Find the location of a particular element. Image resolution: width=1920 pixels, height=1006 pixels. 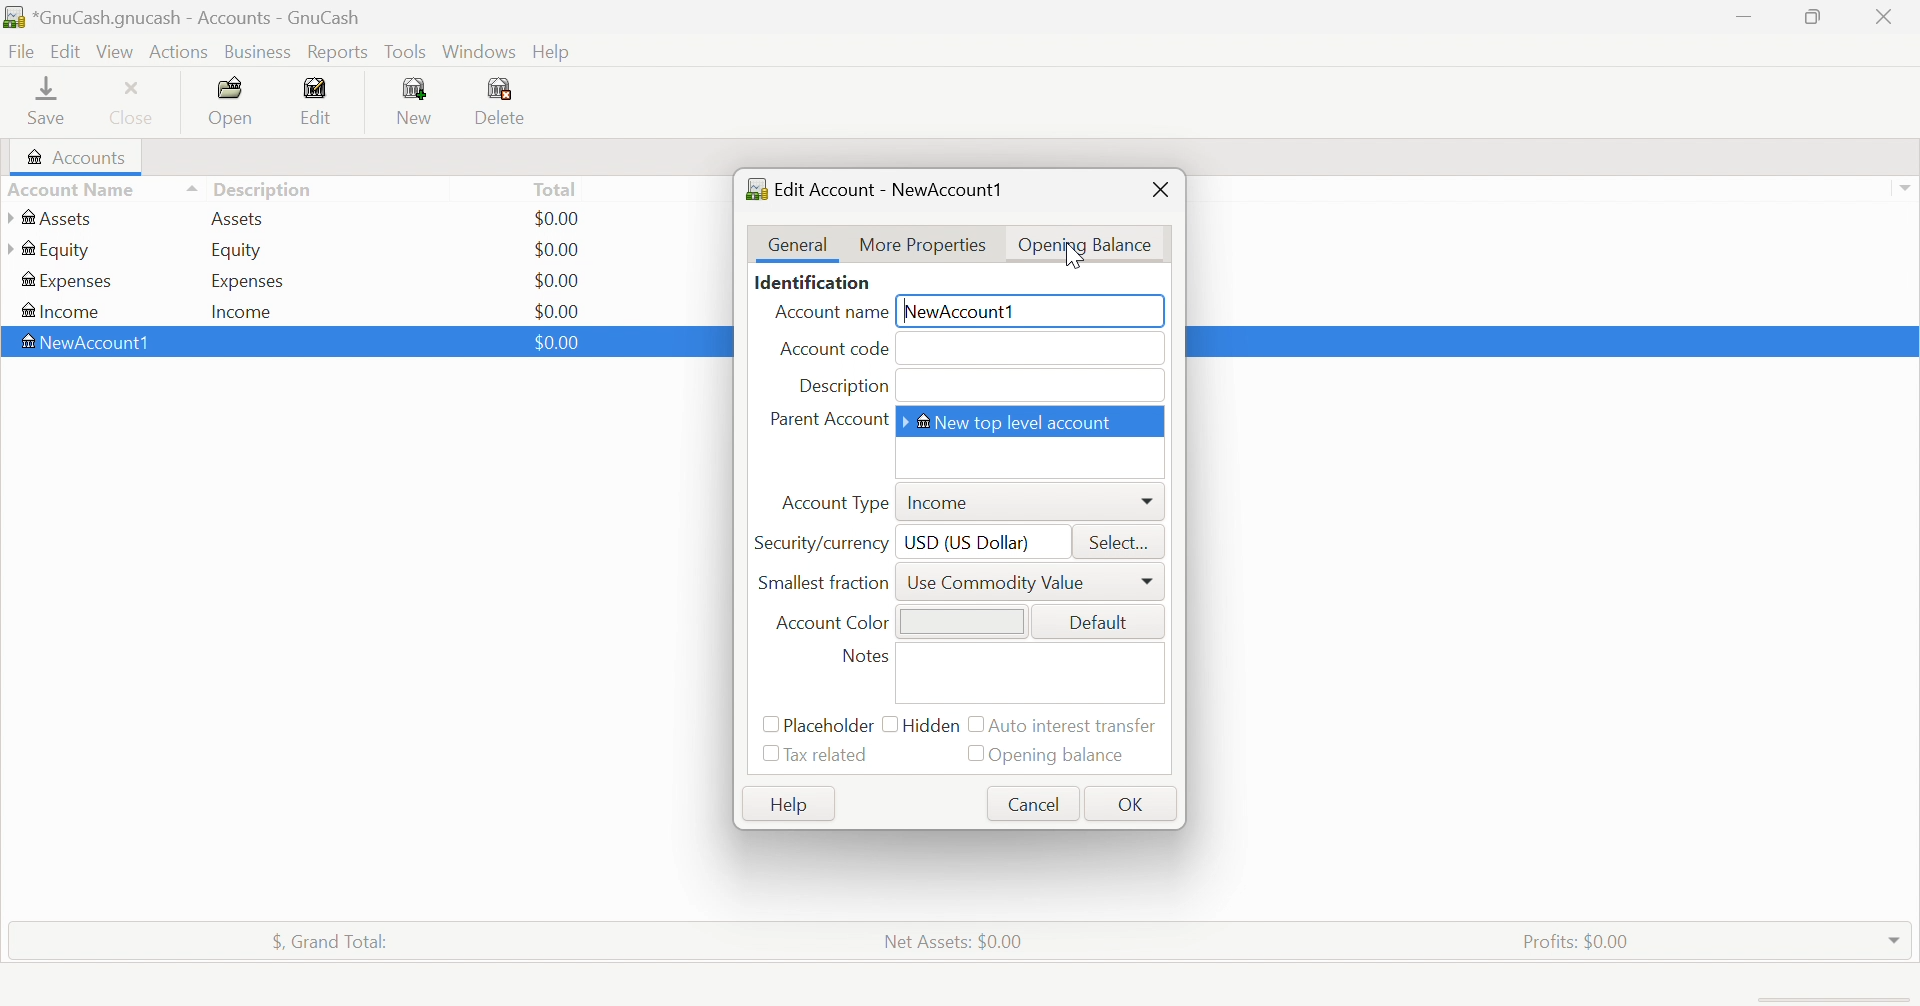

General is located at coordinates (798, 244).